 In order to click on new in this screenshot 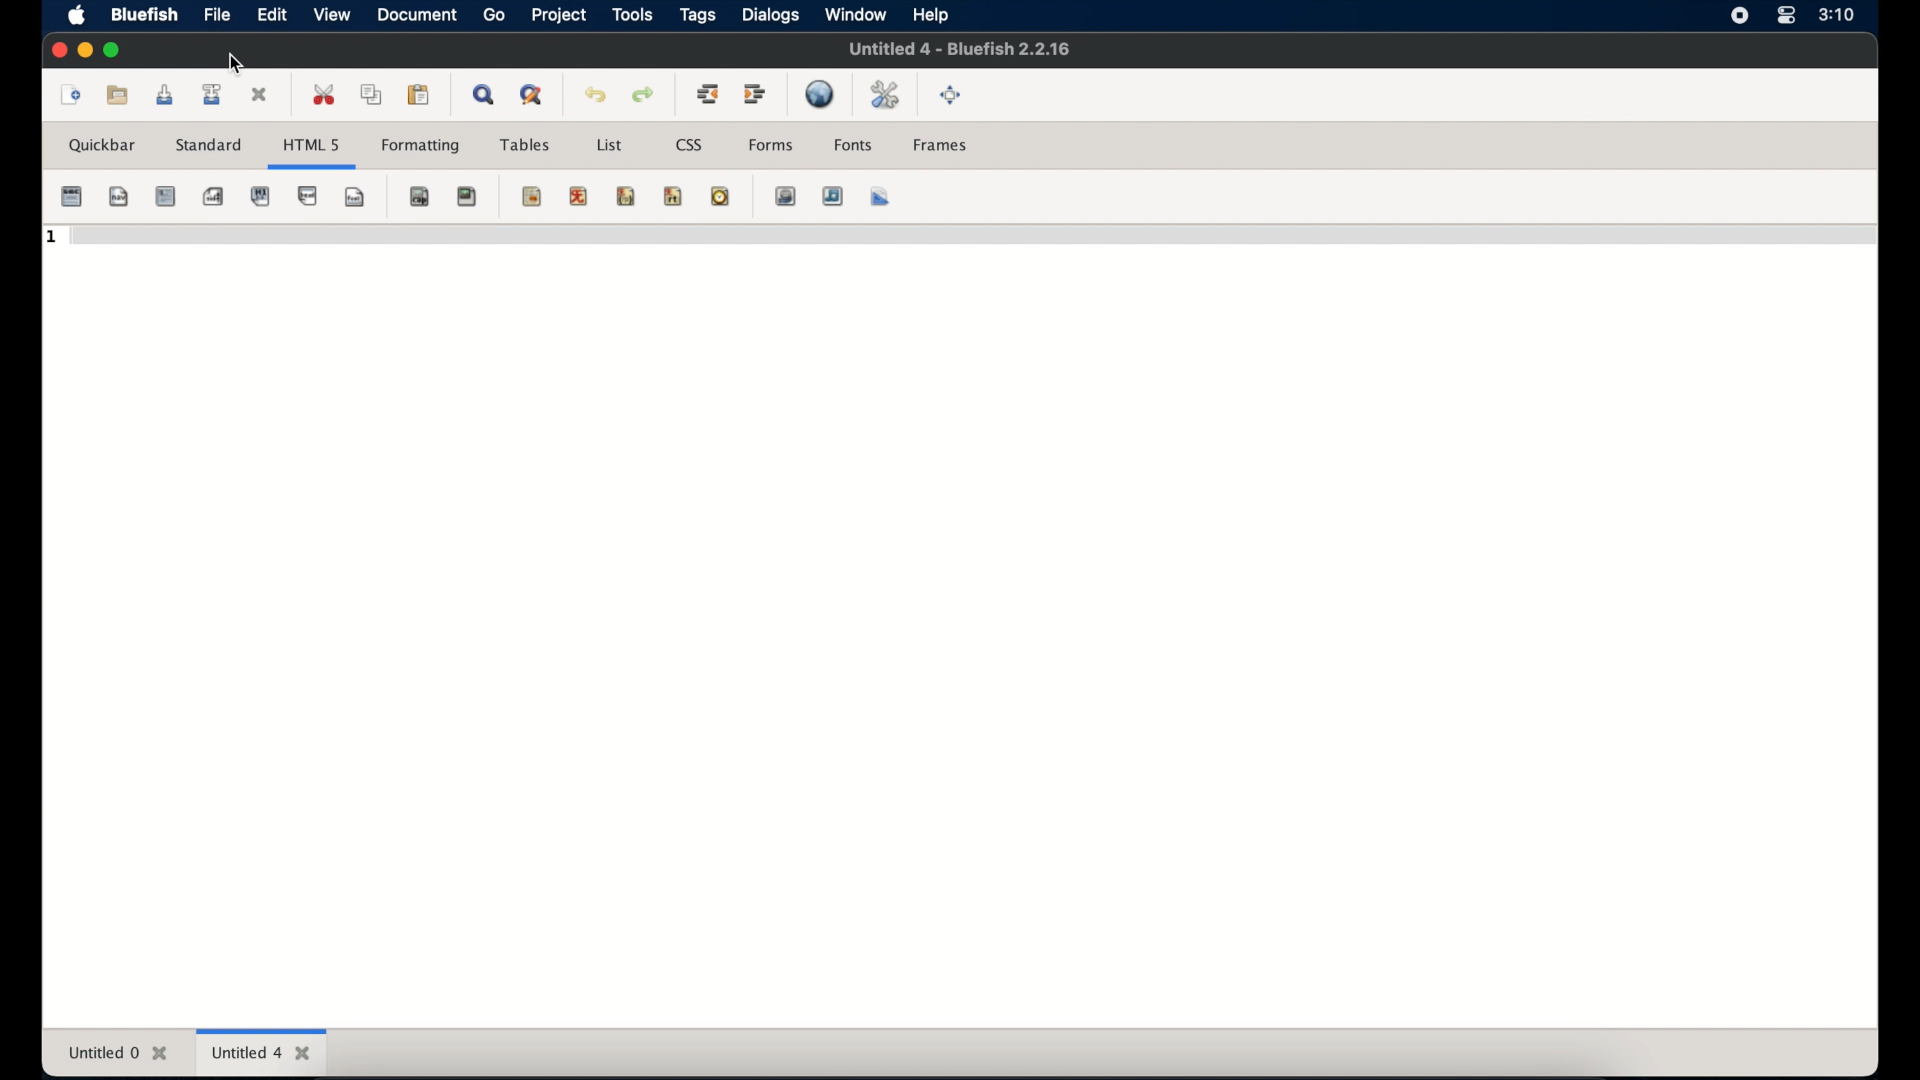, I will do `click(69, 95)`.